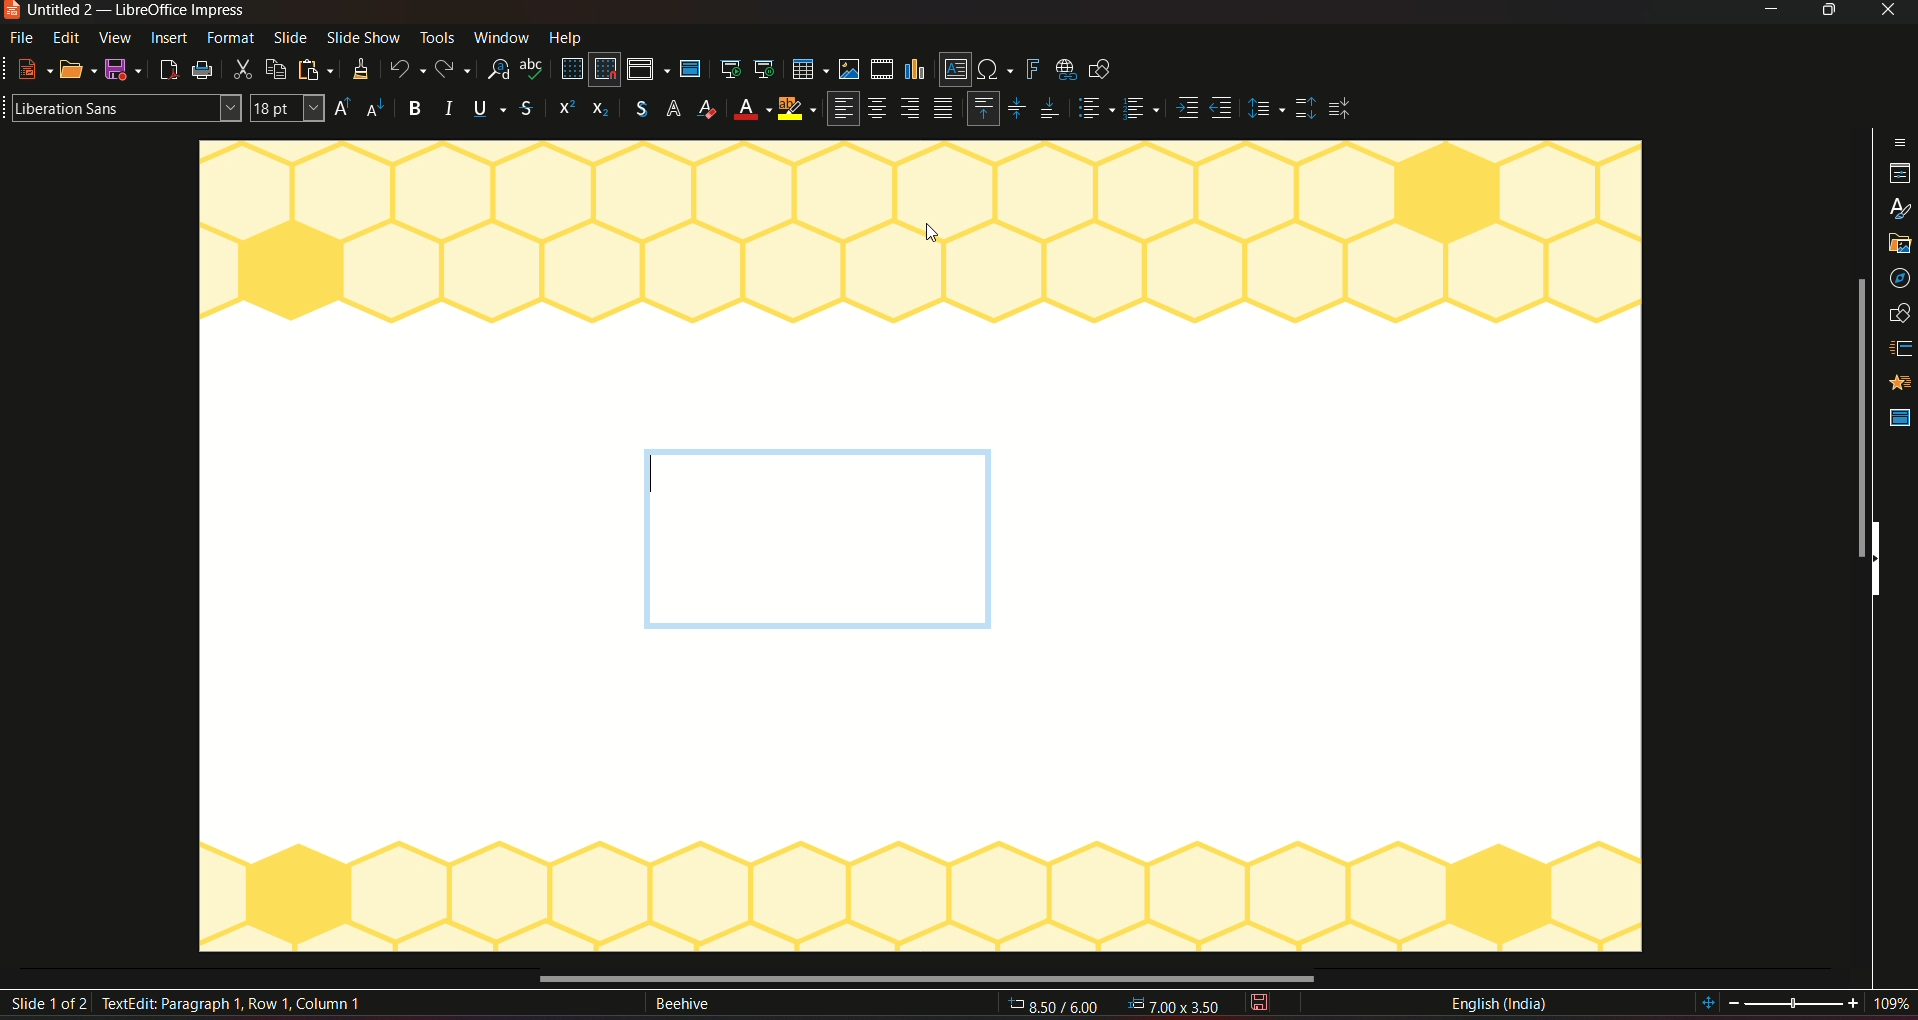 The image size is (1918, 1020). Describe the element at coordinates (707, 109) in the screenshot. I see `Font color` at that location.